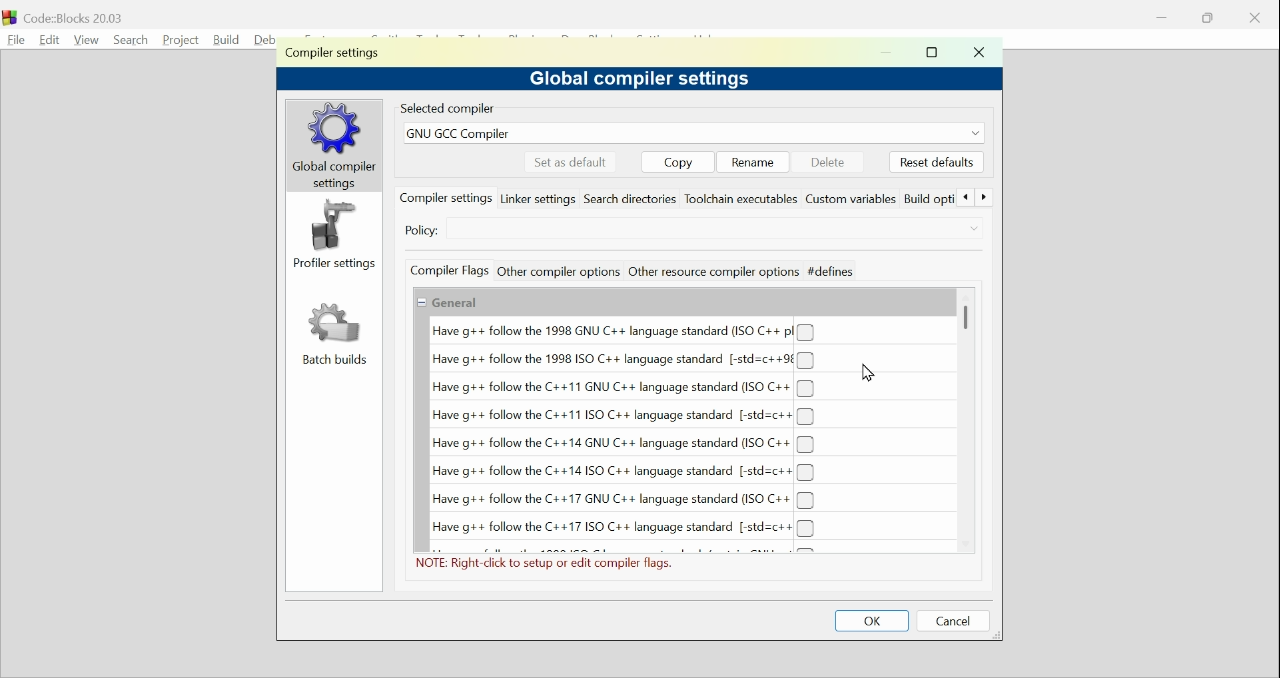  Describe the element at coordinates (1210, 18) in the screenshot. I see `Restore` at that location.